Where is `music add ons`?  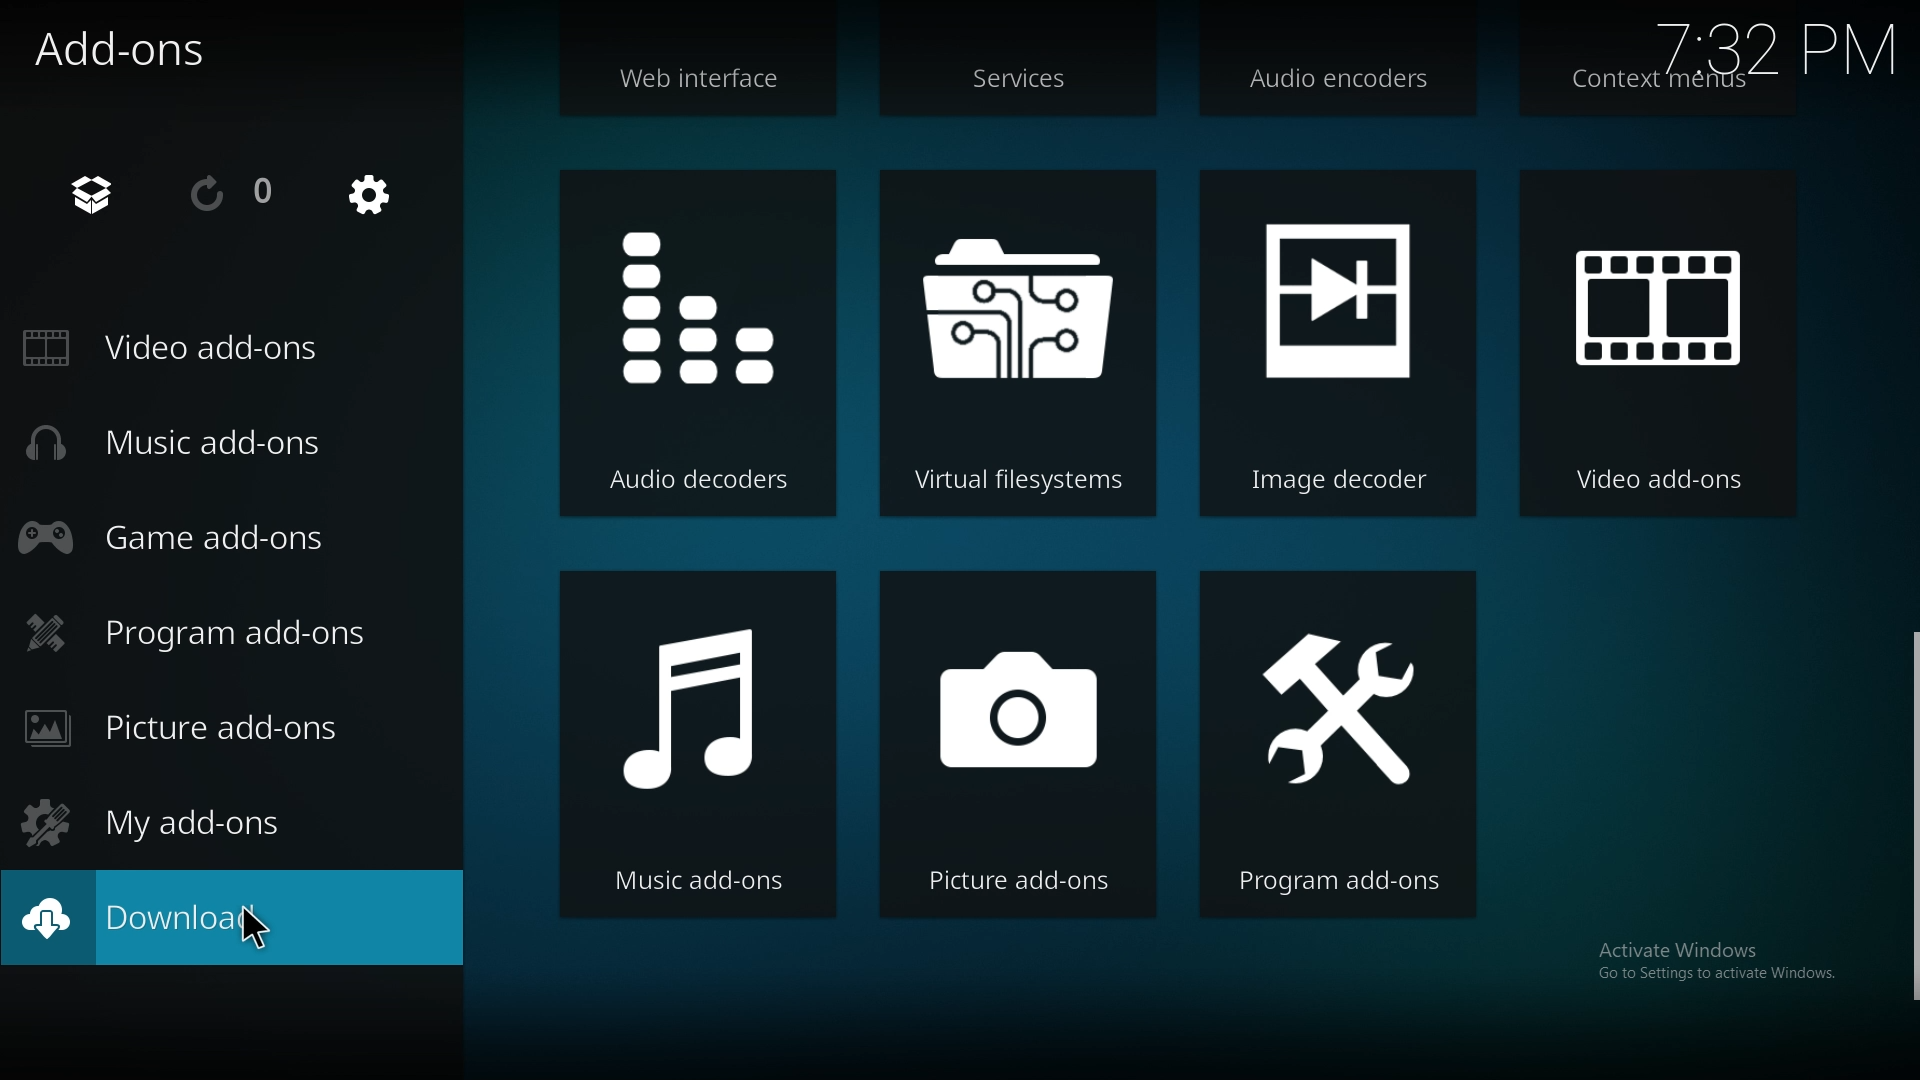 music add ons is located at coordinates (693, 743).